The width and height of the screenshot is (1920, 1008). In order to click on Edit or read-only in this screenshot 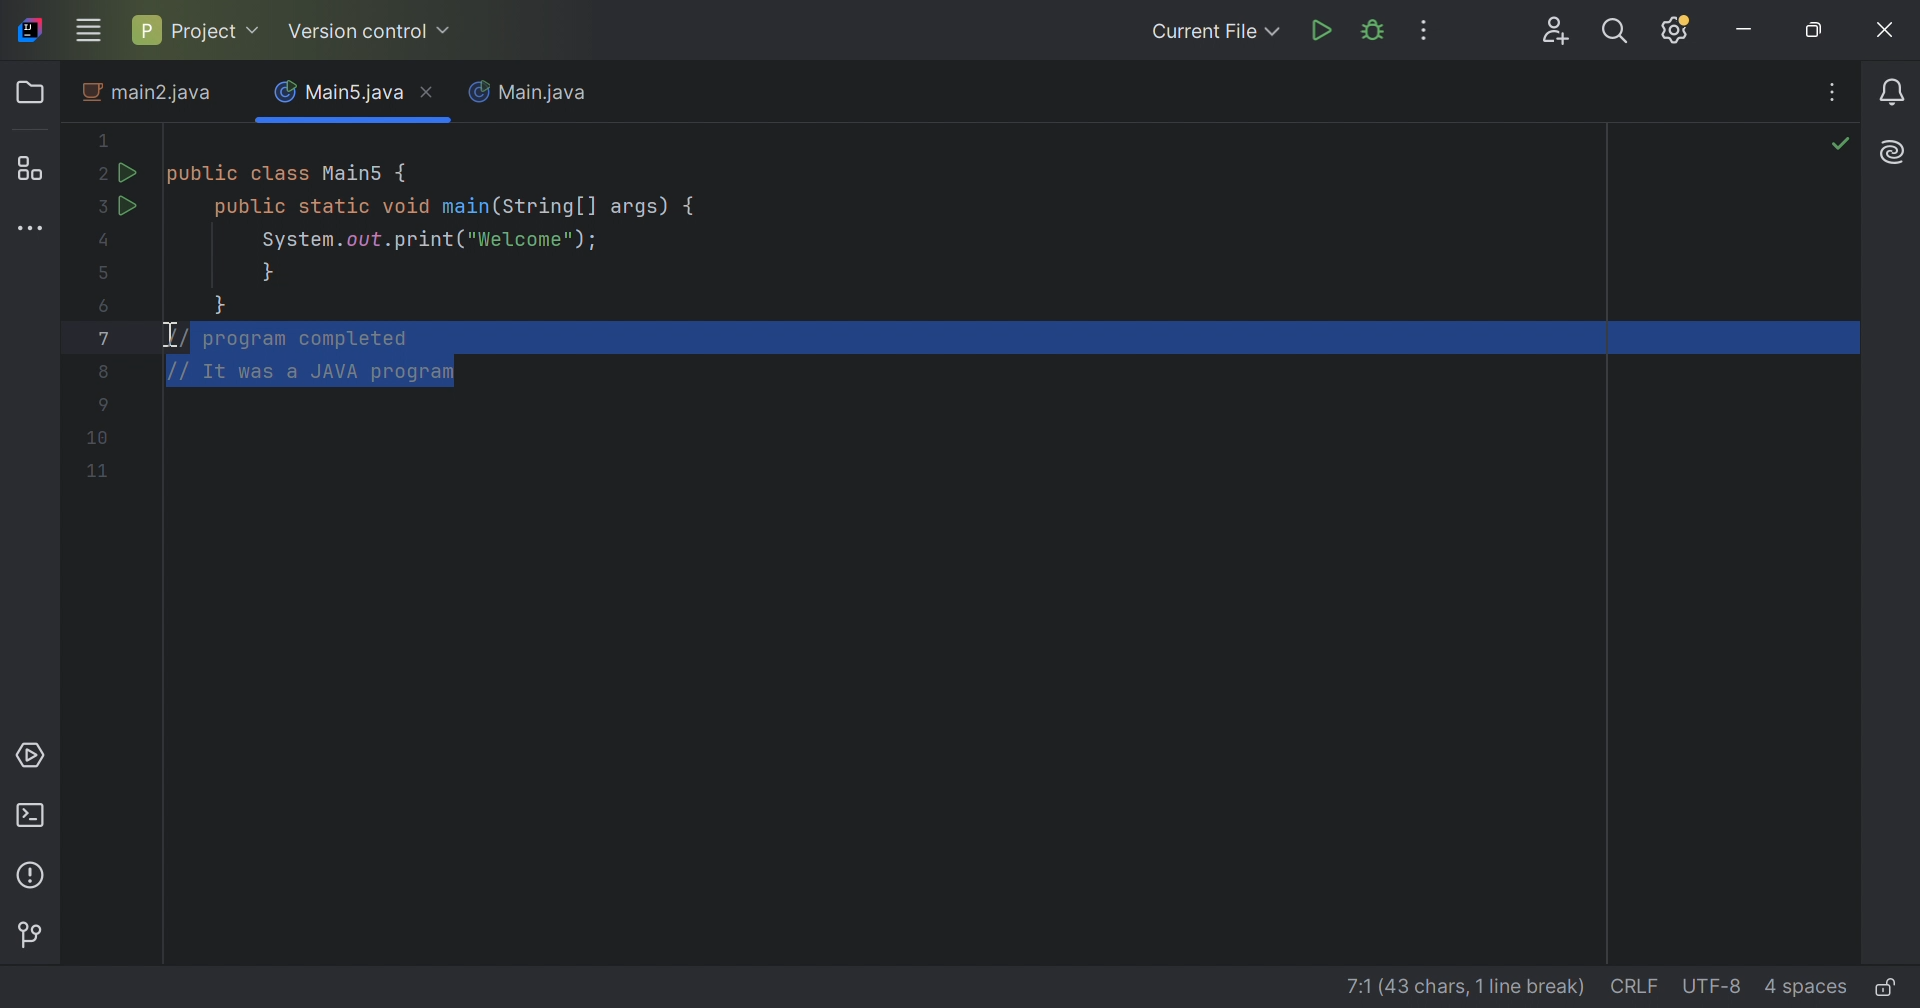, I will do `click(1891, 986)`.